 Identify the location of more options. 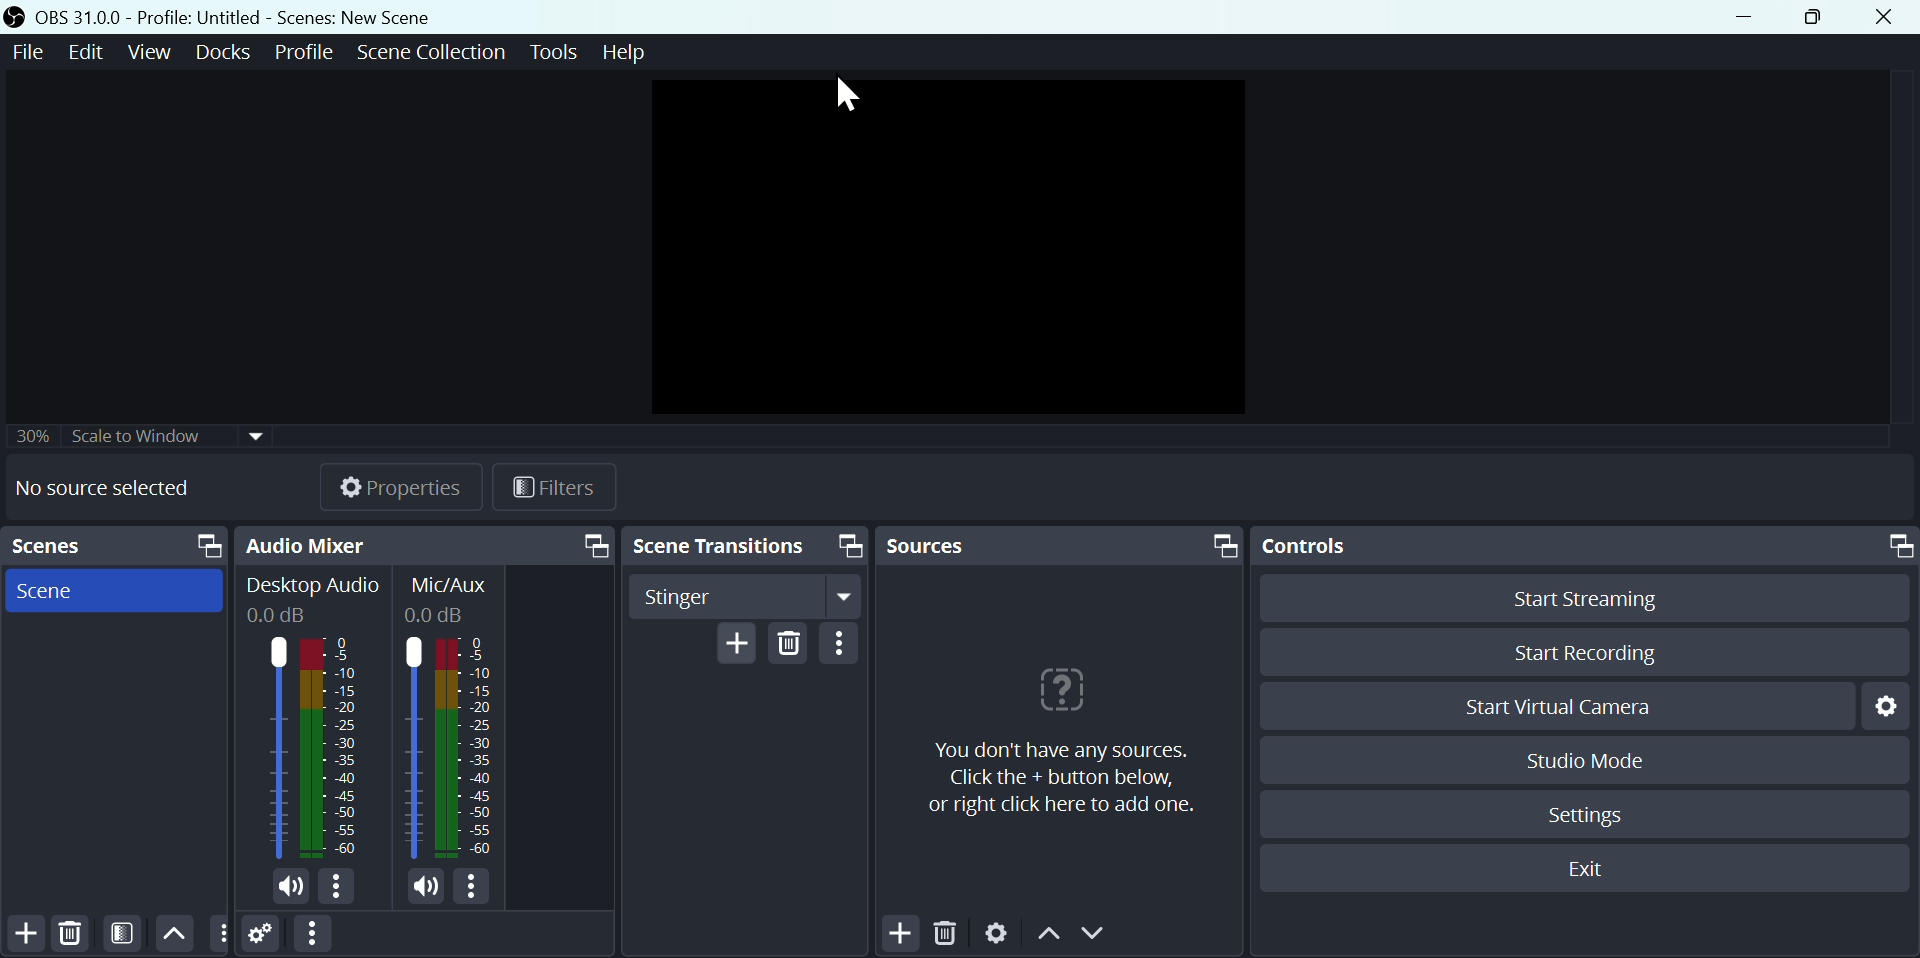
(477, 890).